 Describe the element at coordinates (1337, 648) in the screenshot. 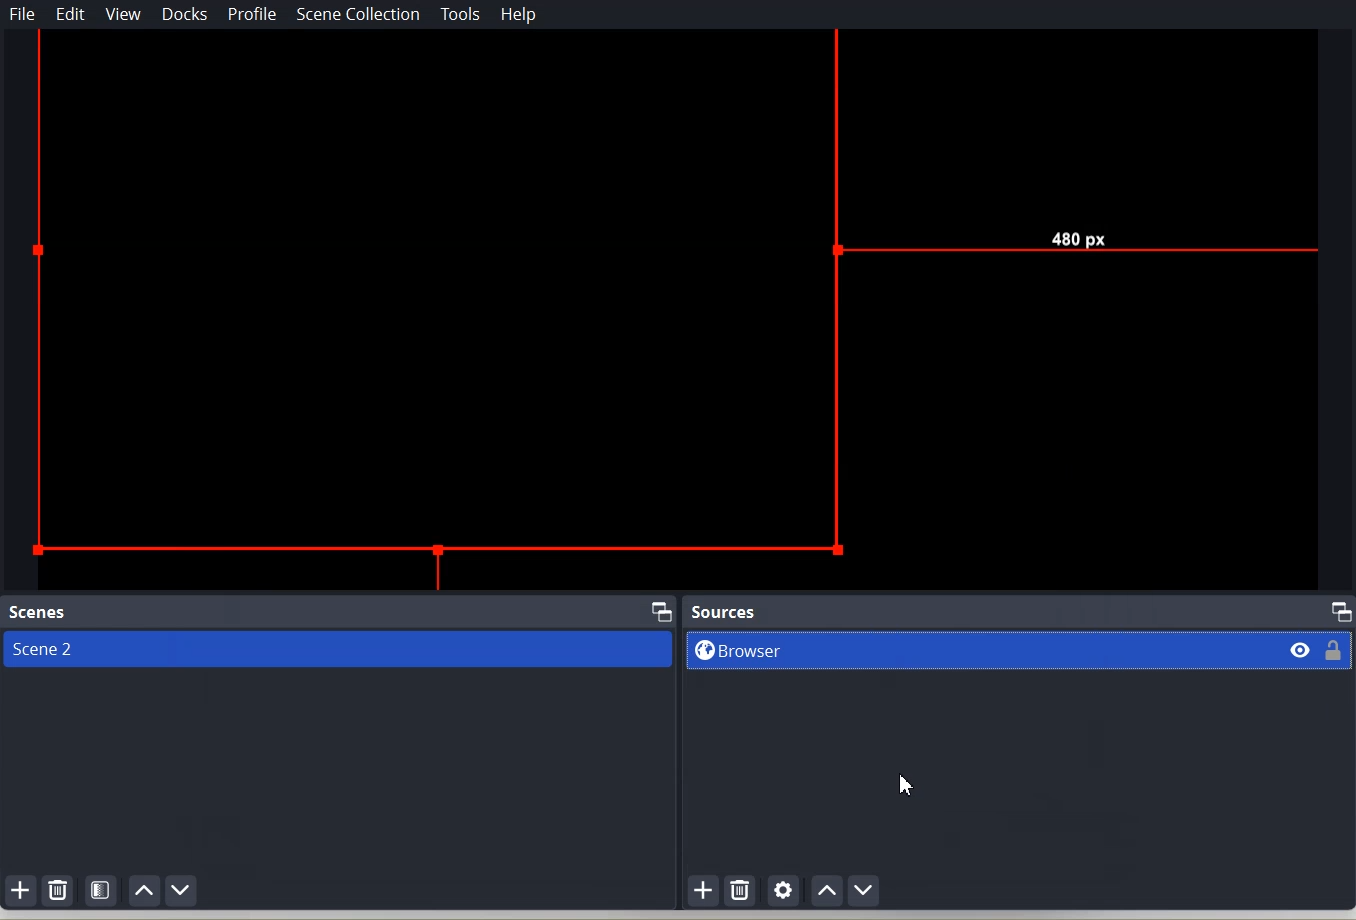

I see `locked or unlocked` at that location.